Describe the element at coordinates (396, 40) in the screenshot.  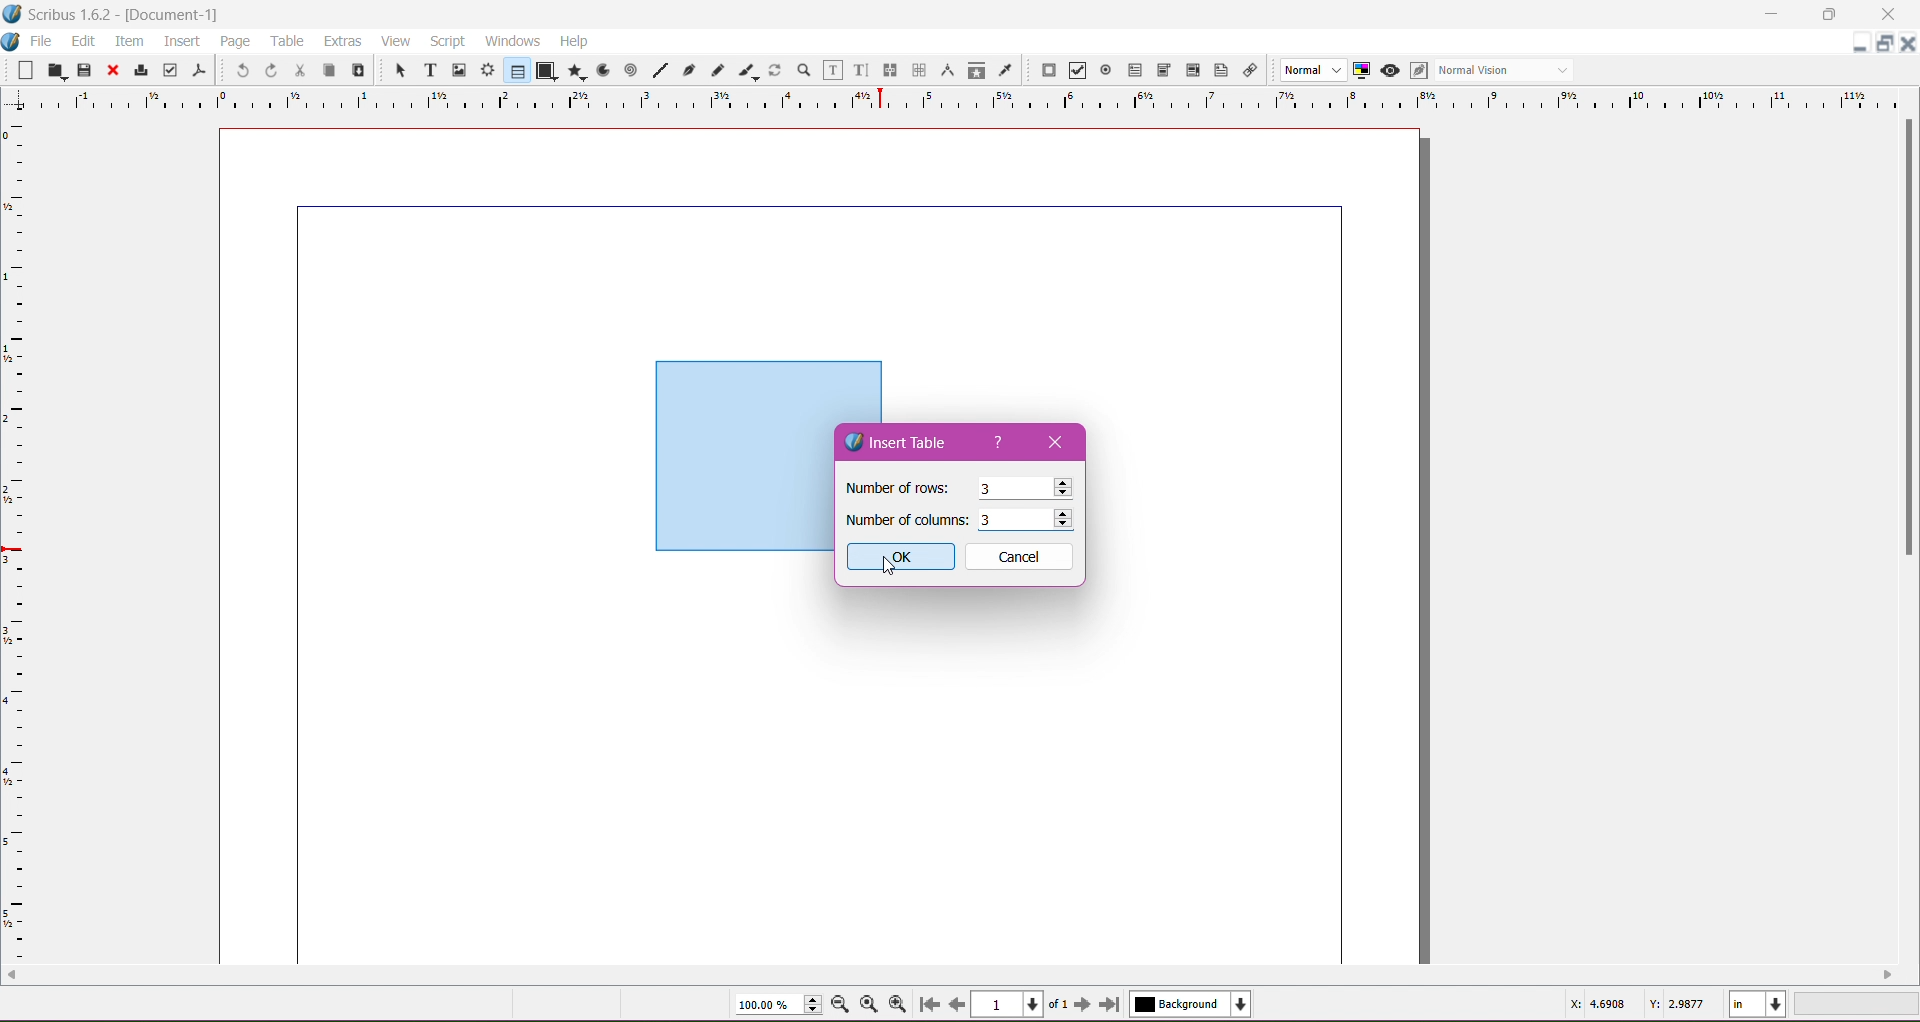
I see `View` at that location.